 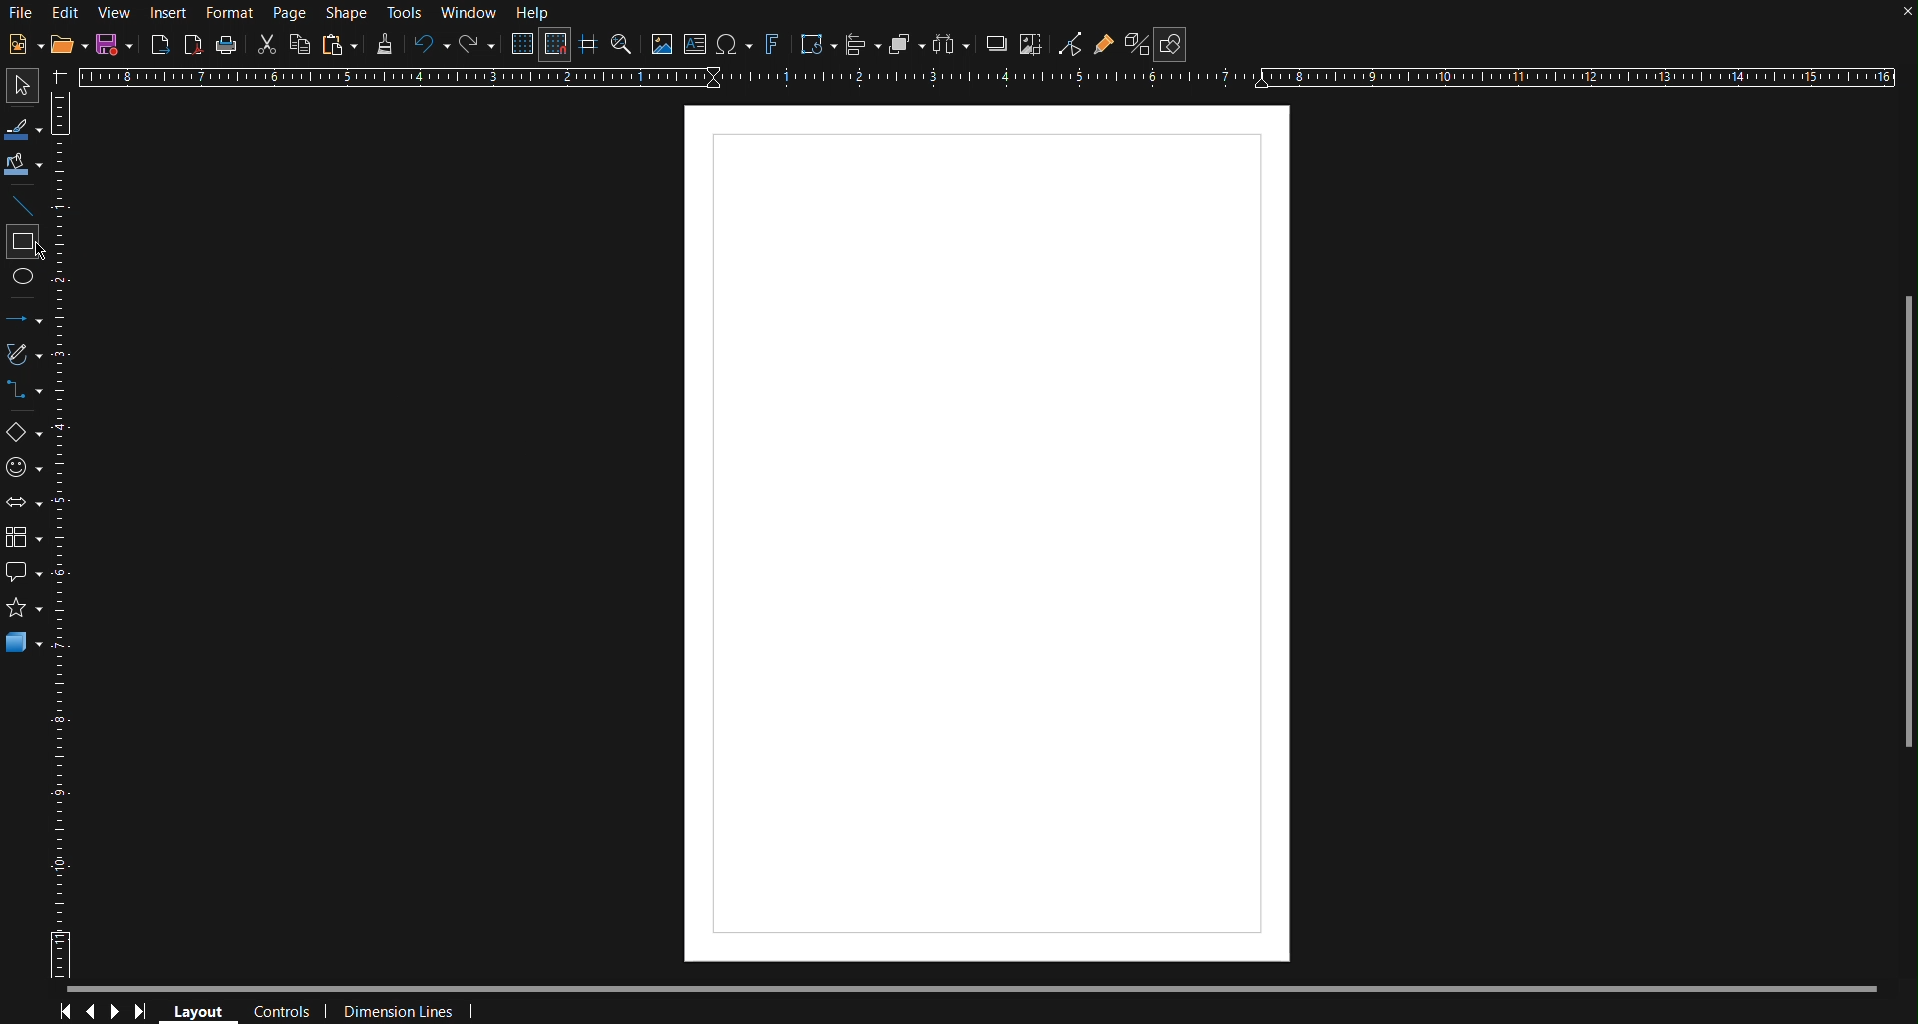 What do you see at coordinates (24, 572) in the screenshot?
I see `Callout Shapes` at bounding box center [24, 572].